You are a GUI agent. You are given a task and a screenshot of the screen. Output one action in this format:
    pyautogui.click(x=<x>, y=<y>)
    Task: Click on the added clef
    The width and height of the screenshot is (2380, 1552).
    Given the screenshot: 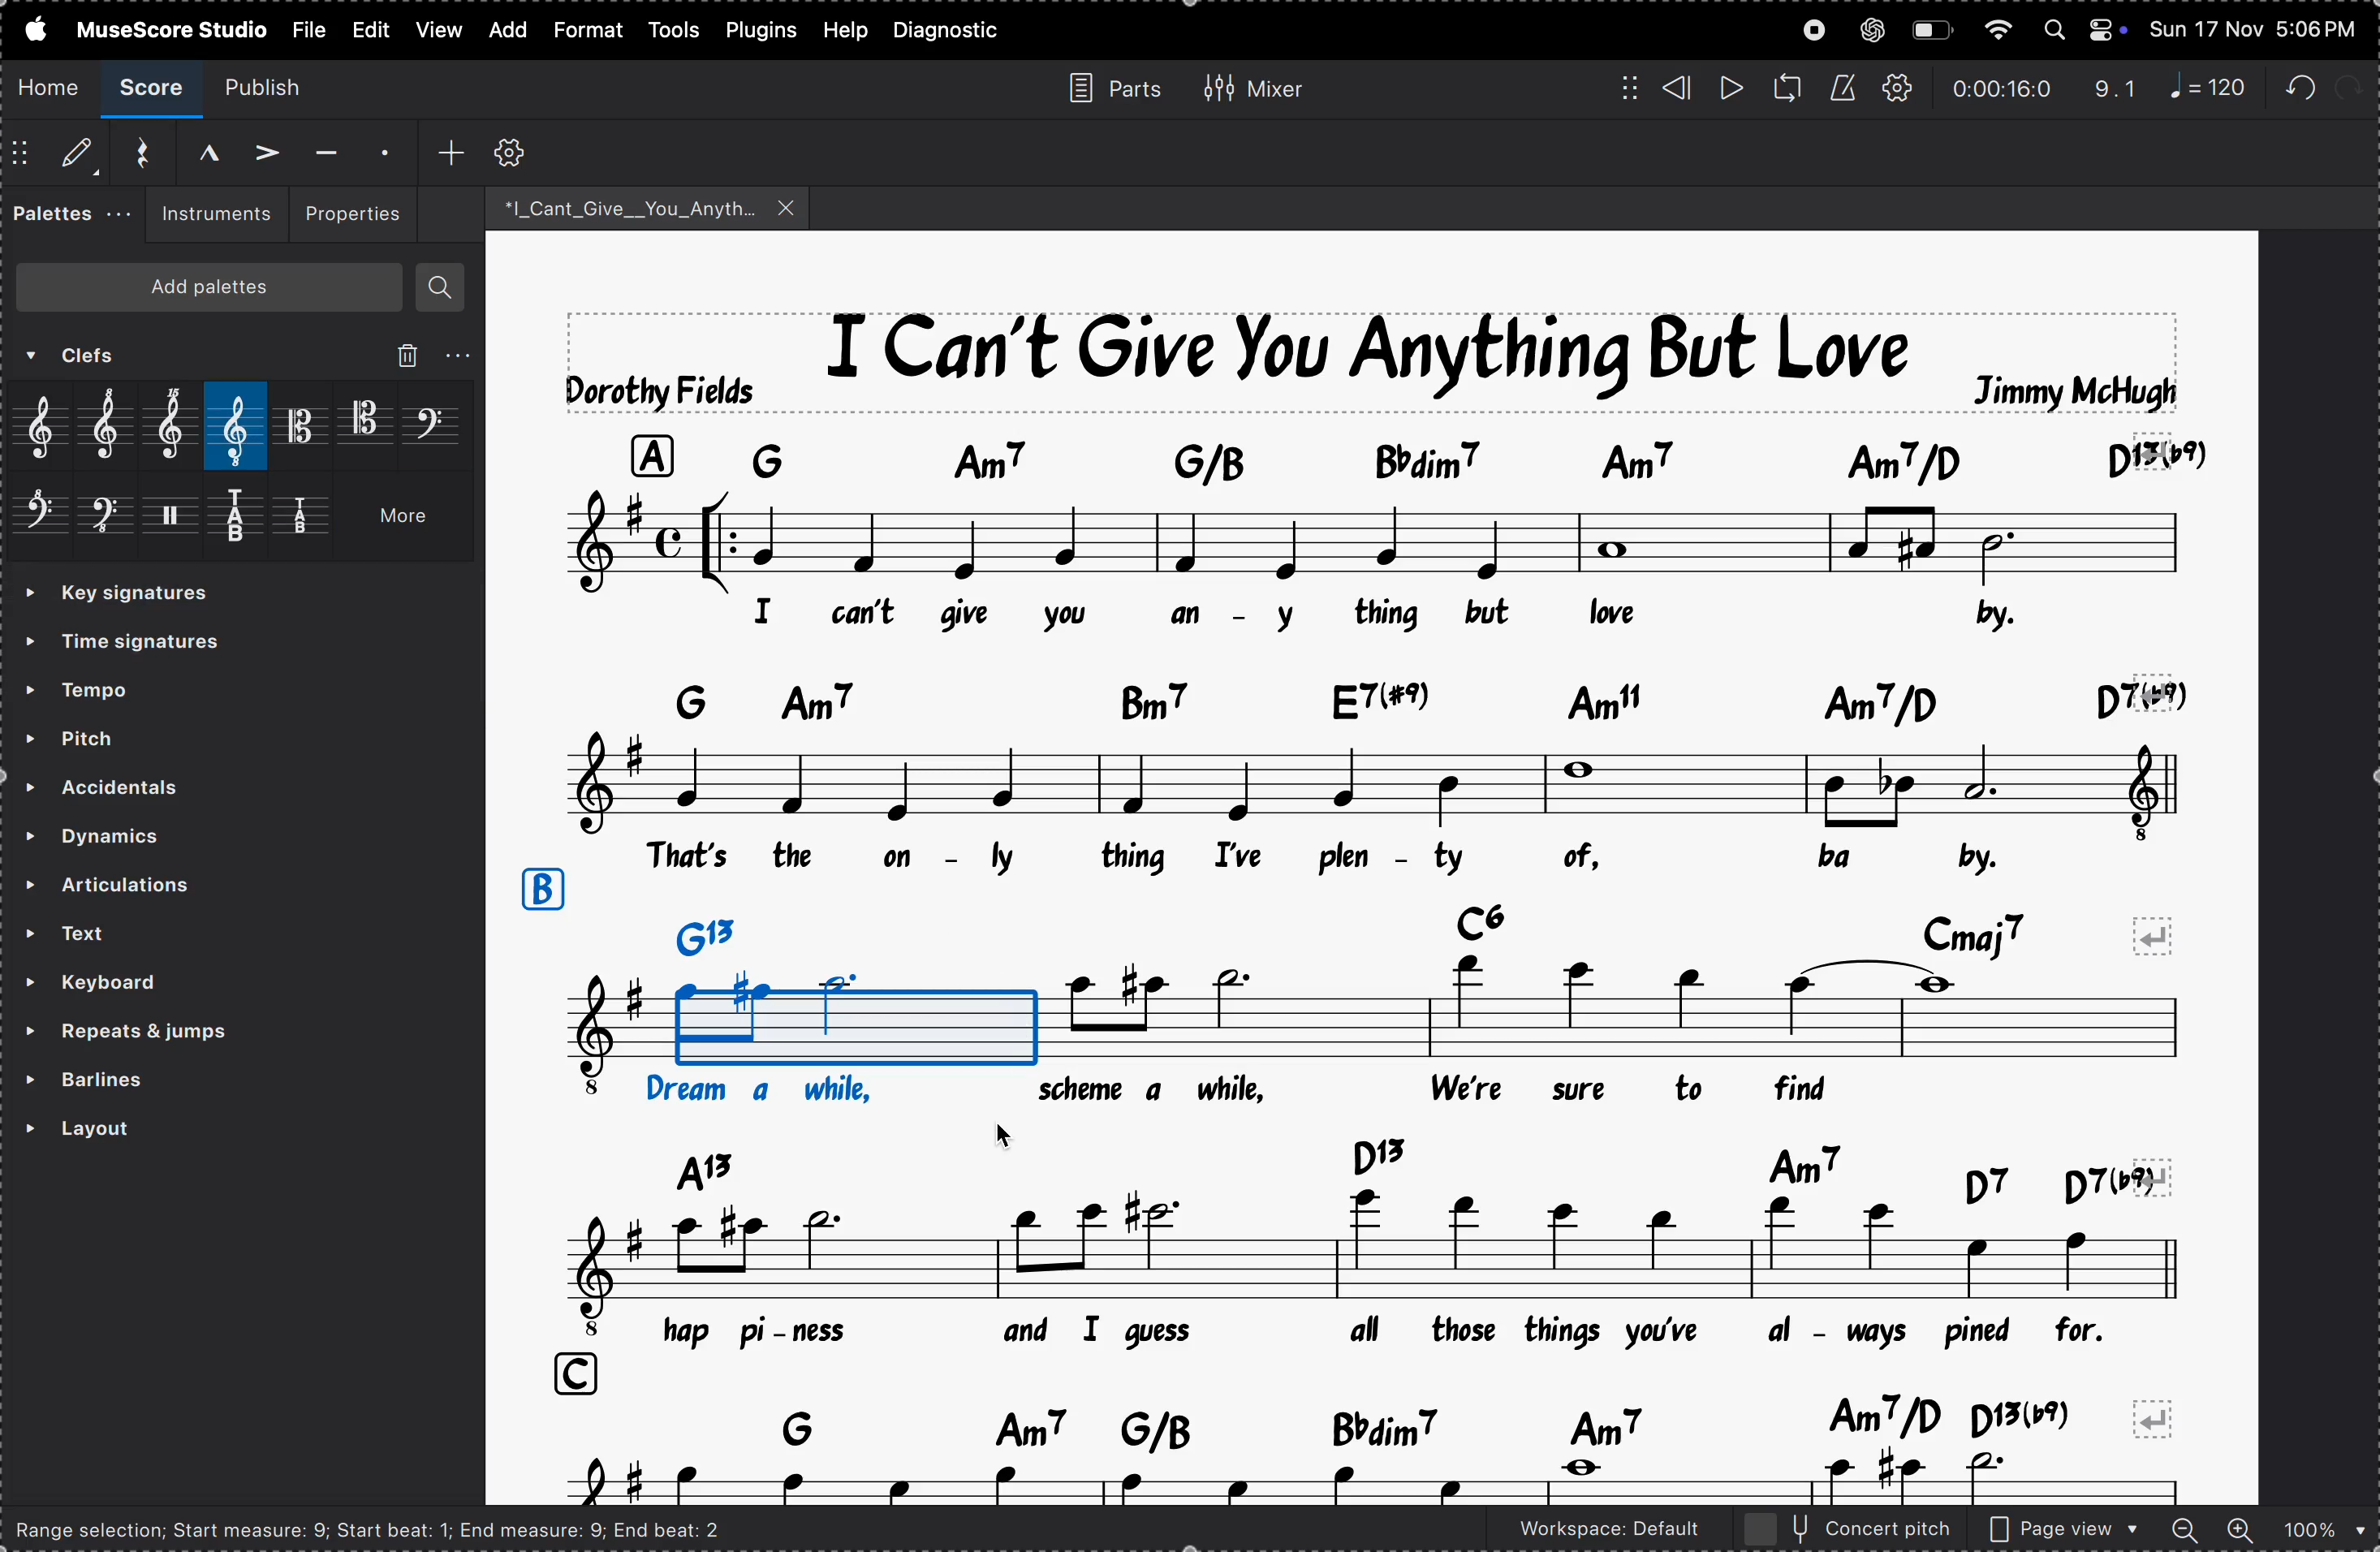 What is the action you would take?
    pyautogui.click(x=847, y=1022)
    